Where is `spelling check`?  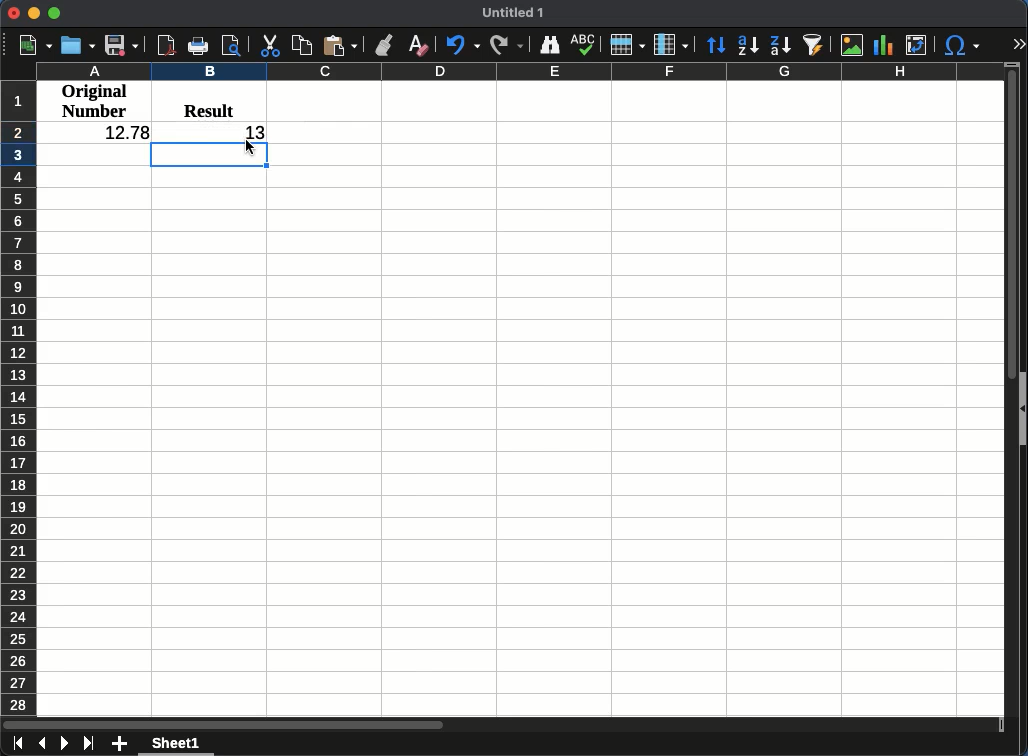 spelling check is located at coordinates (586, 42).